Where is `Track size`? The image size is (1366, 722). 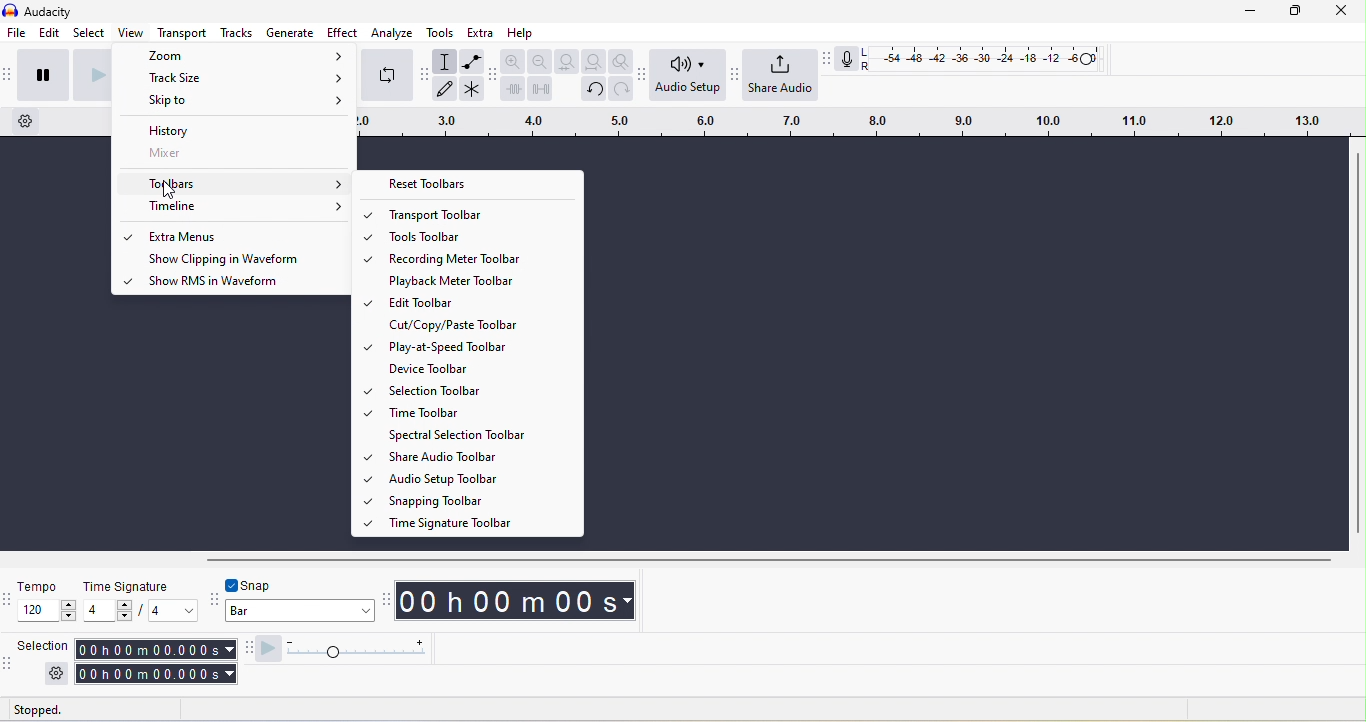
Track size is located at coordinates (235, 76).